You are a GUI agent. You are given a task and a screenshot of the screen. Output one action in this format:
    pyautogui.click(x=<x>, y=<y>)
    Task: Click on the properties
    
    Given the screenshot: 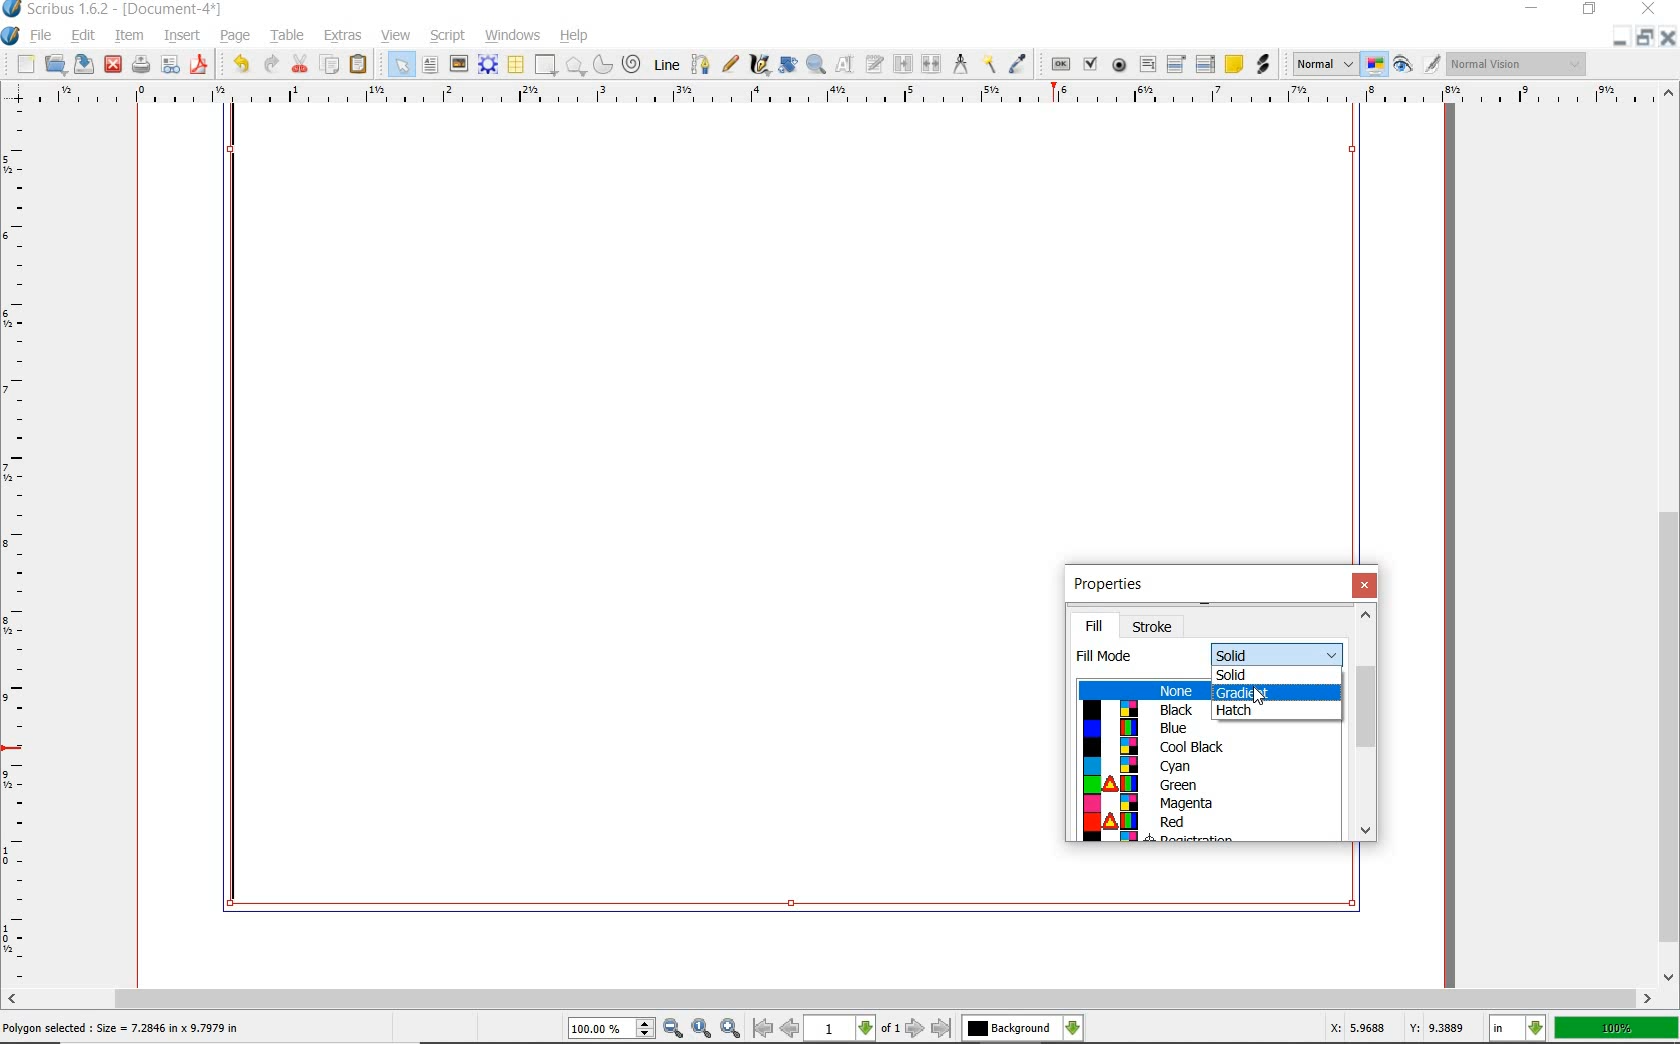 What is the action you would take?
    pyautogui.click(x=1110, y=587)
    